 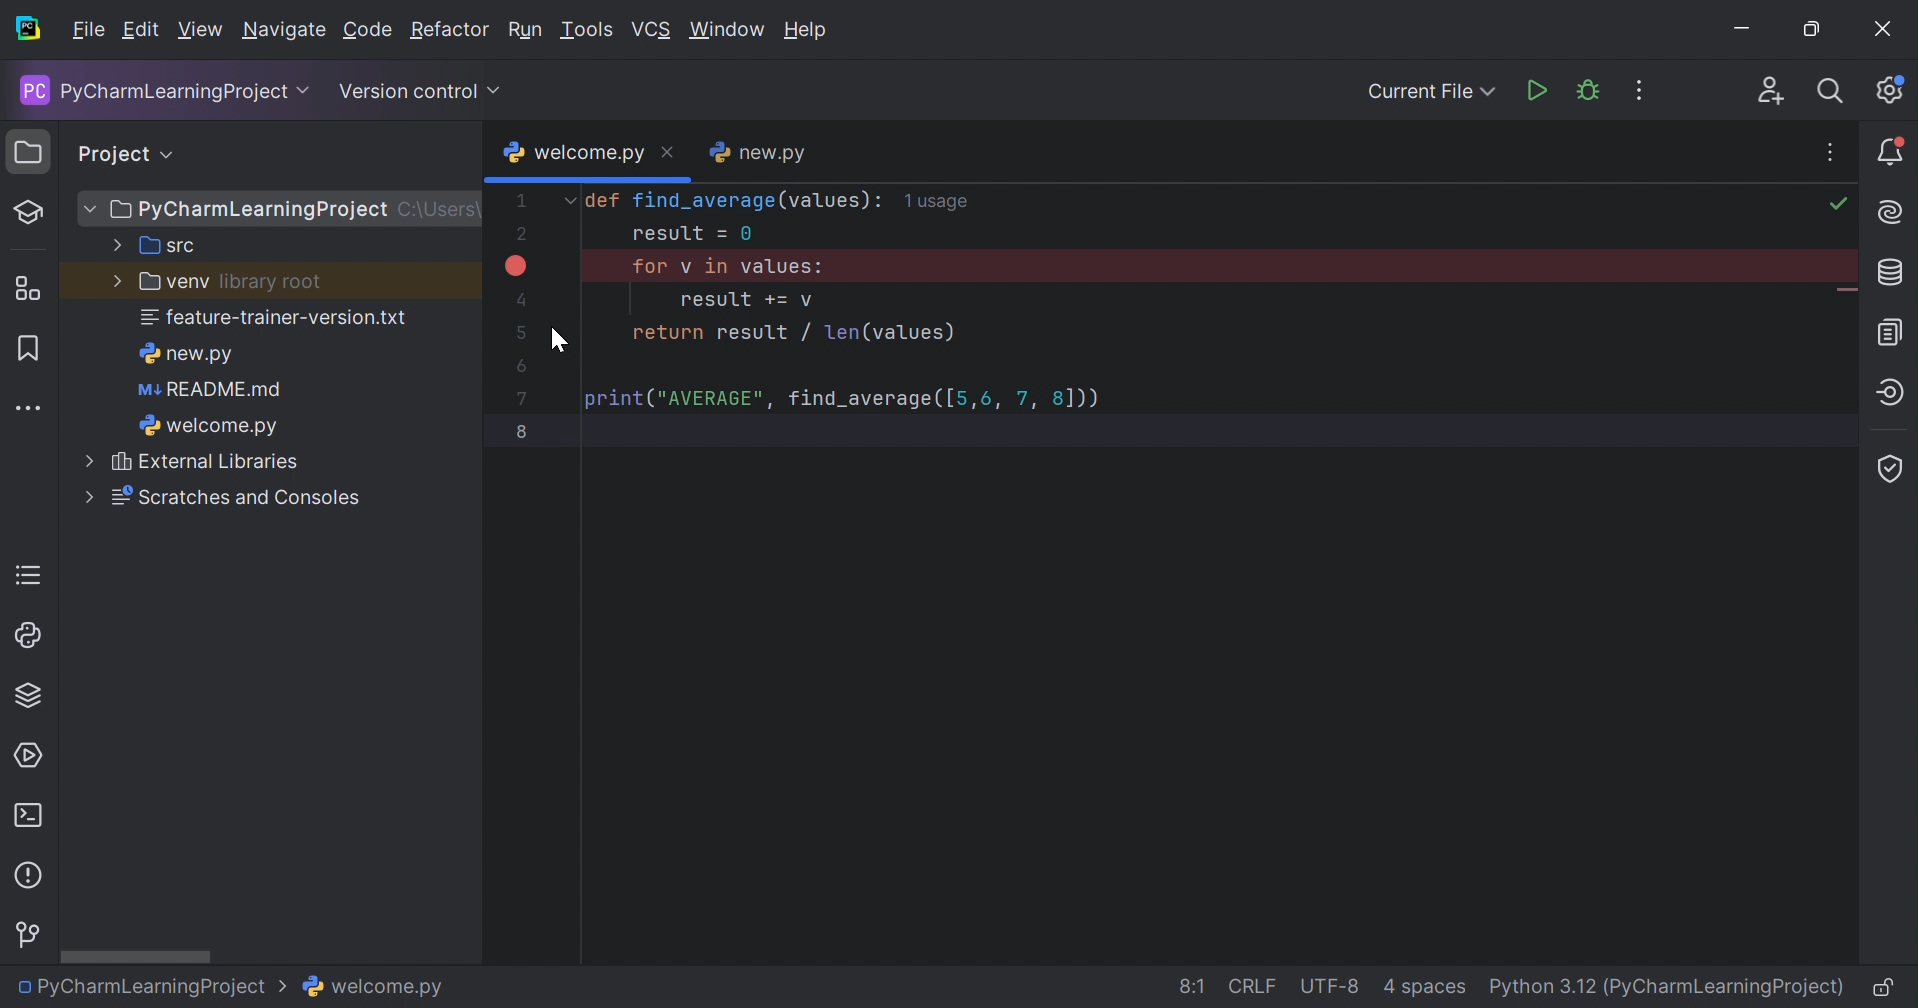 I want to click on Help, so click(x=808, y=30).